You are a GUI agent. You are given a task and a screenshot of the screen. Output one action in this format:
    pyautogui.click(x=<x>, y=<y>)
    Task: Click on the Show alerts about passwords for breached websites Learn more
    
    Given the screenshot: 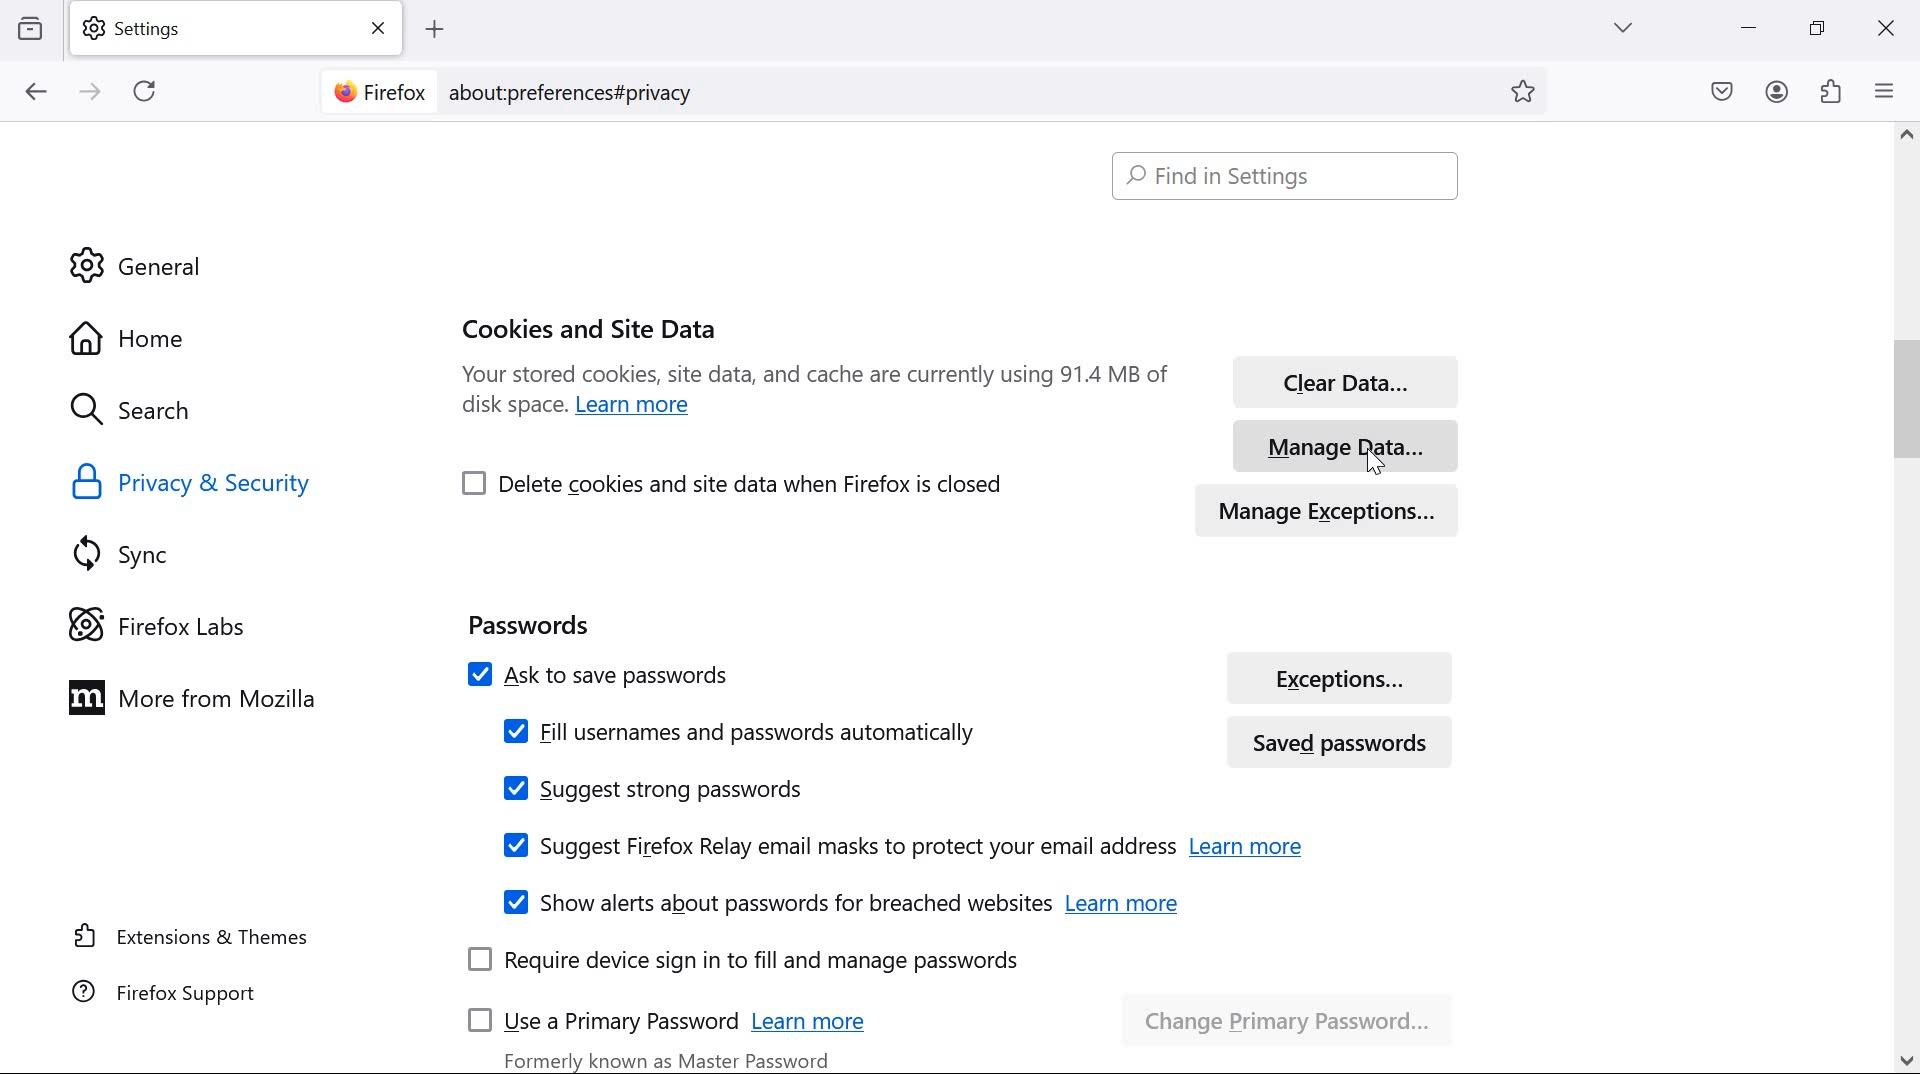 What is the action you would take?
    pyautogui.click(x=837, y=901)
    